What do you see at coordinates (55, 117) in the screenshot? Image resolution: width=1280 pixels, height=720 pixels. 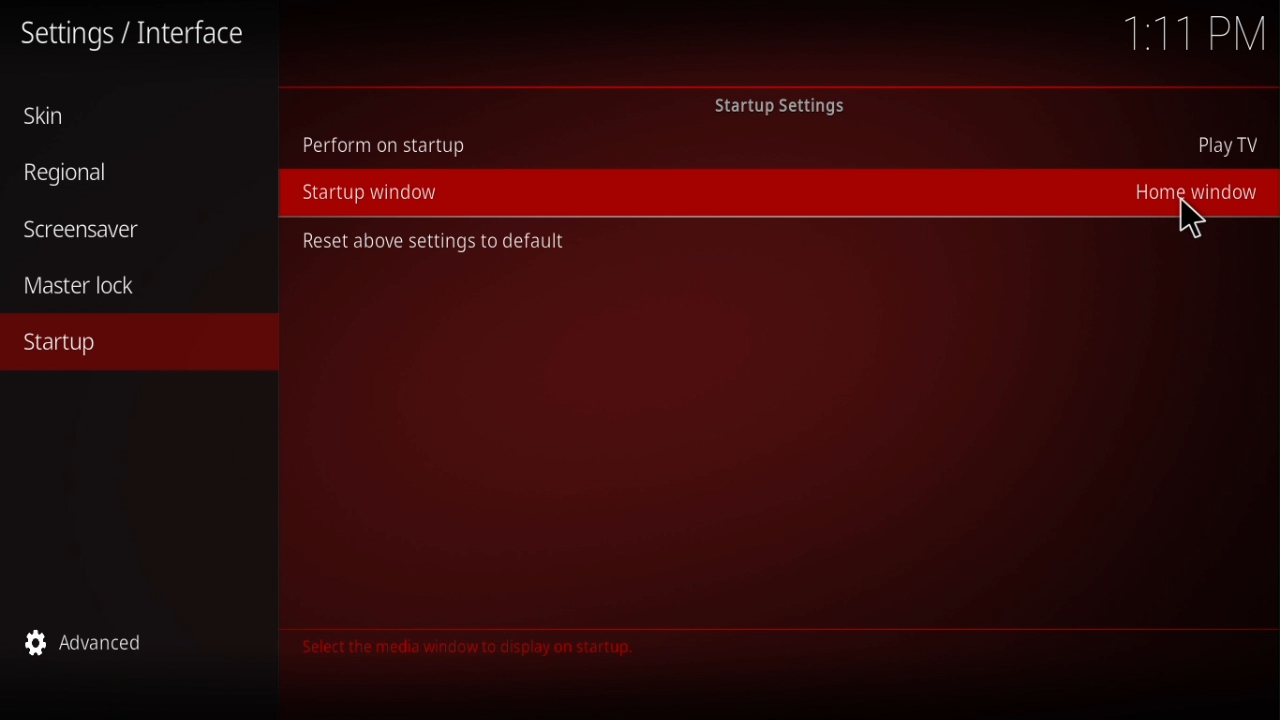 I see `skin` at bounding box center [55, 117].